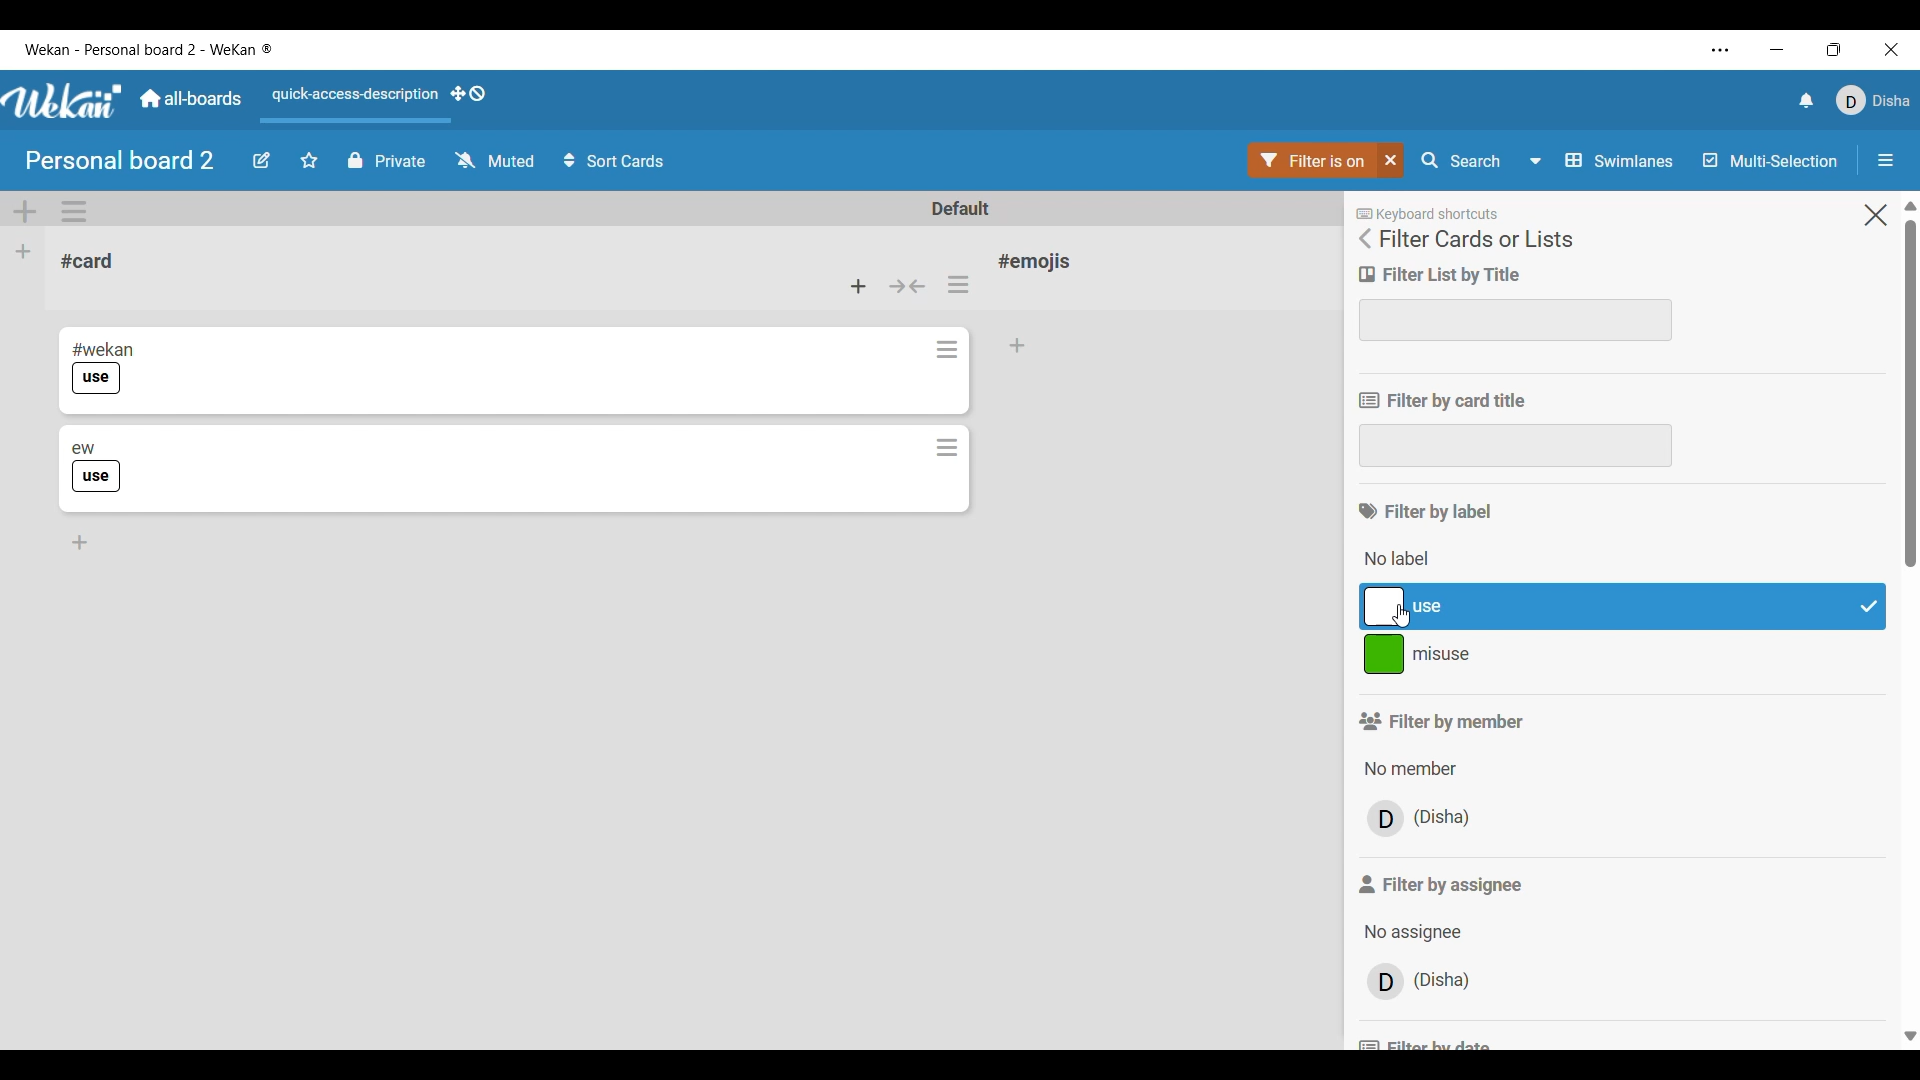  Describe the element at coordinates (1385, 983) in the screenshot. I see `avatar` at that location.